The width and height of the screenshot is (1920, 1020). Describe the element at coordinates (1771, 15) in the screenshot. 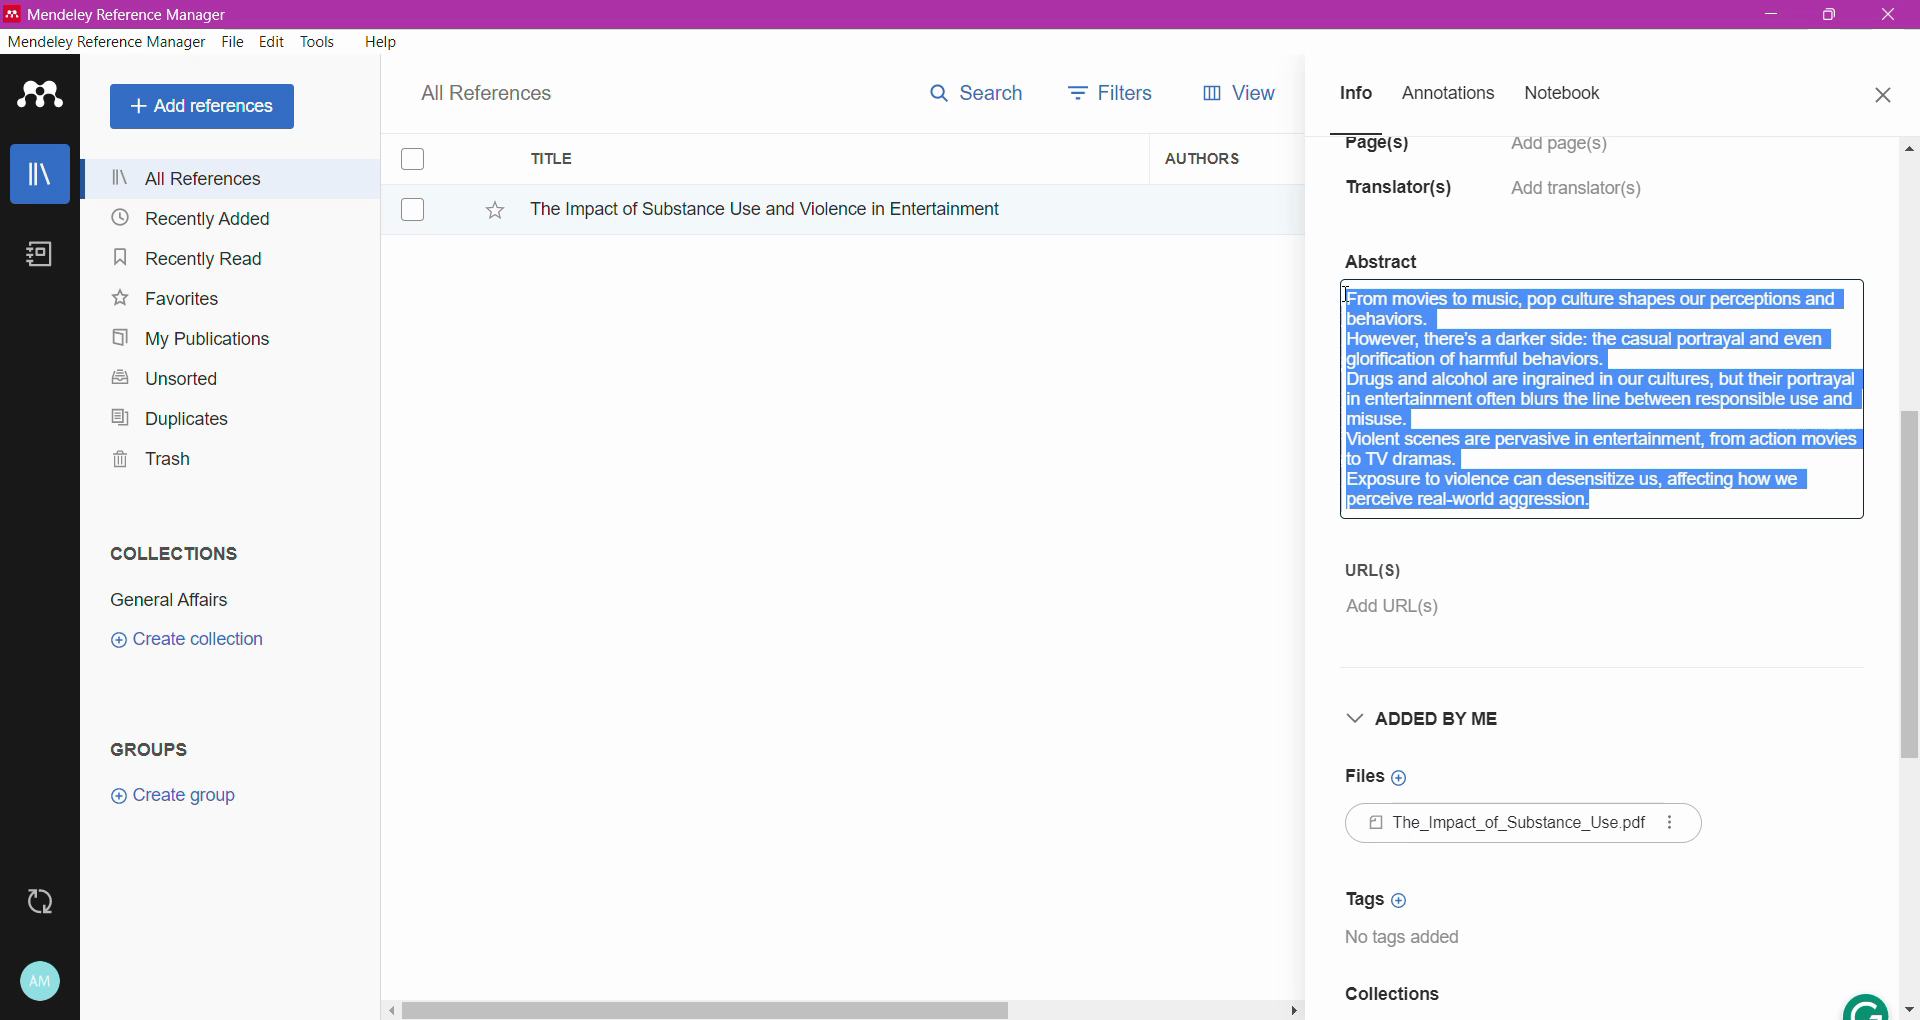

I see `Minimize` at that location.